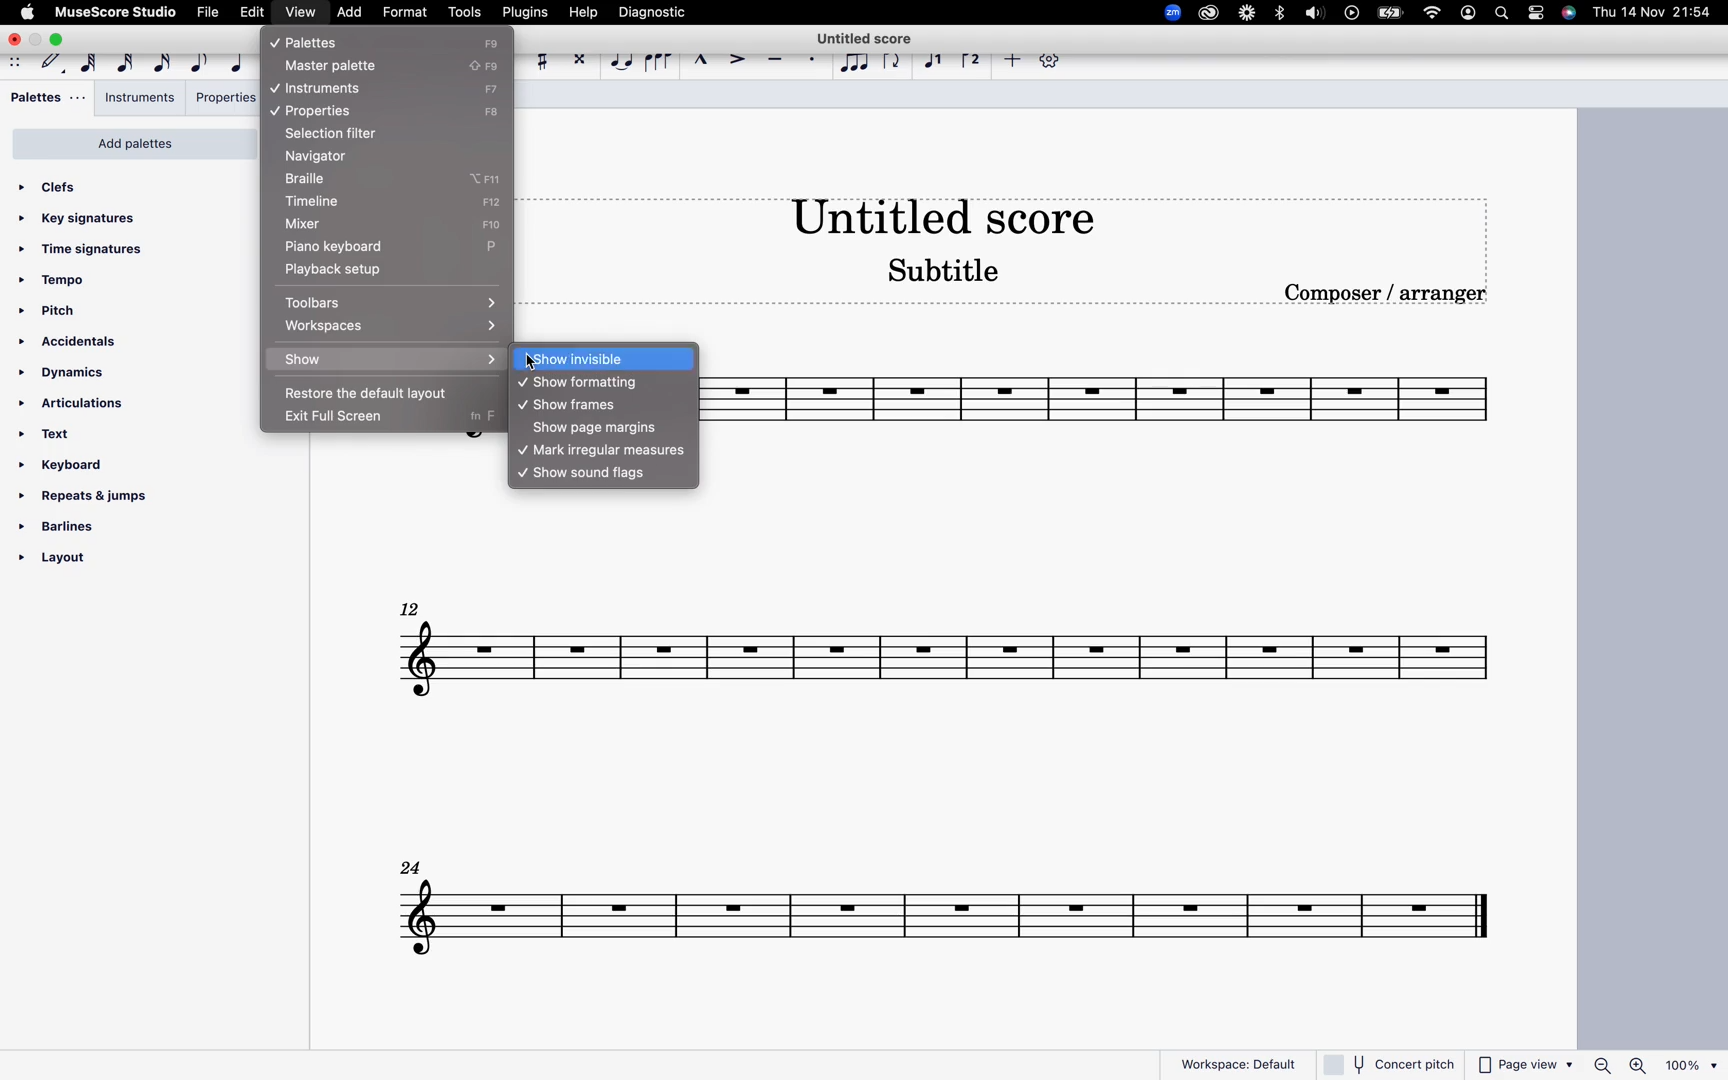 Image resolution: width=1728 pixels, height=1080 pixels. Describe the element at coordinates (487, 67) in the screenshot. I see `F9` at that location.